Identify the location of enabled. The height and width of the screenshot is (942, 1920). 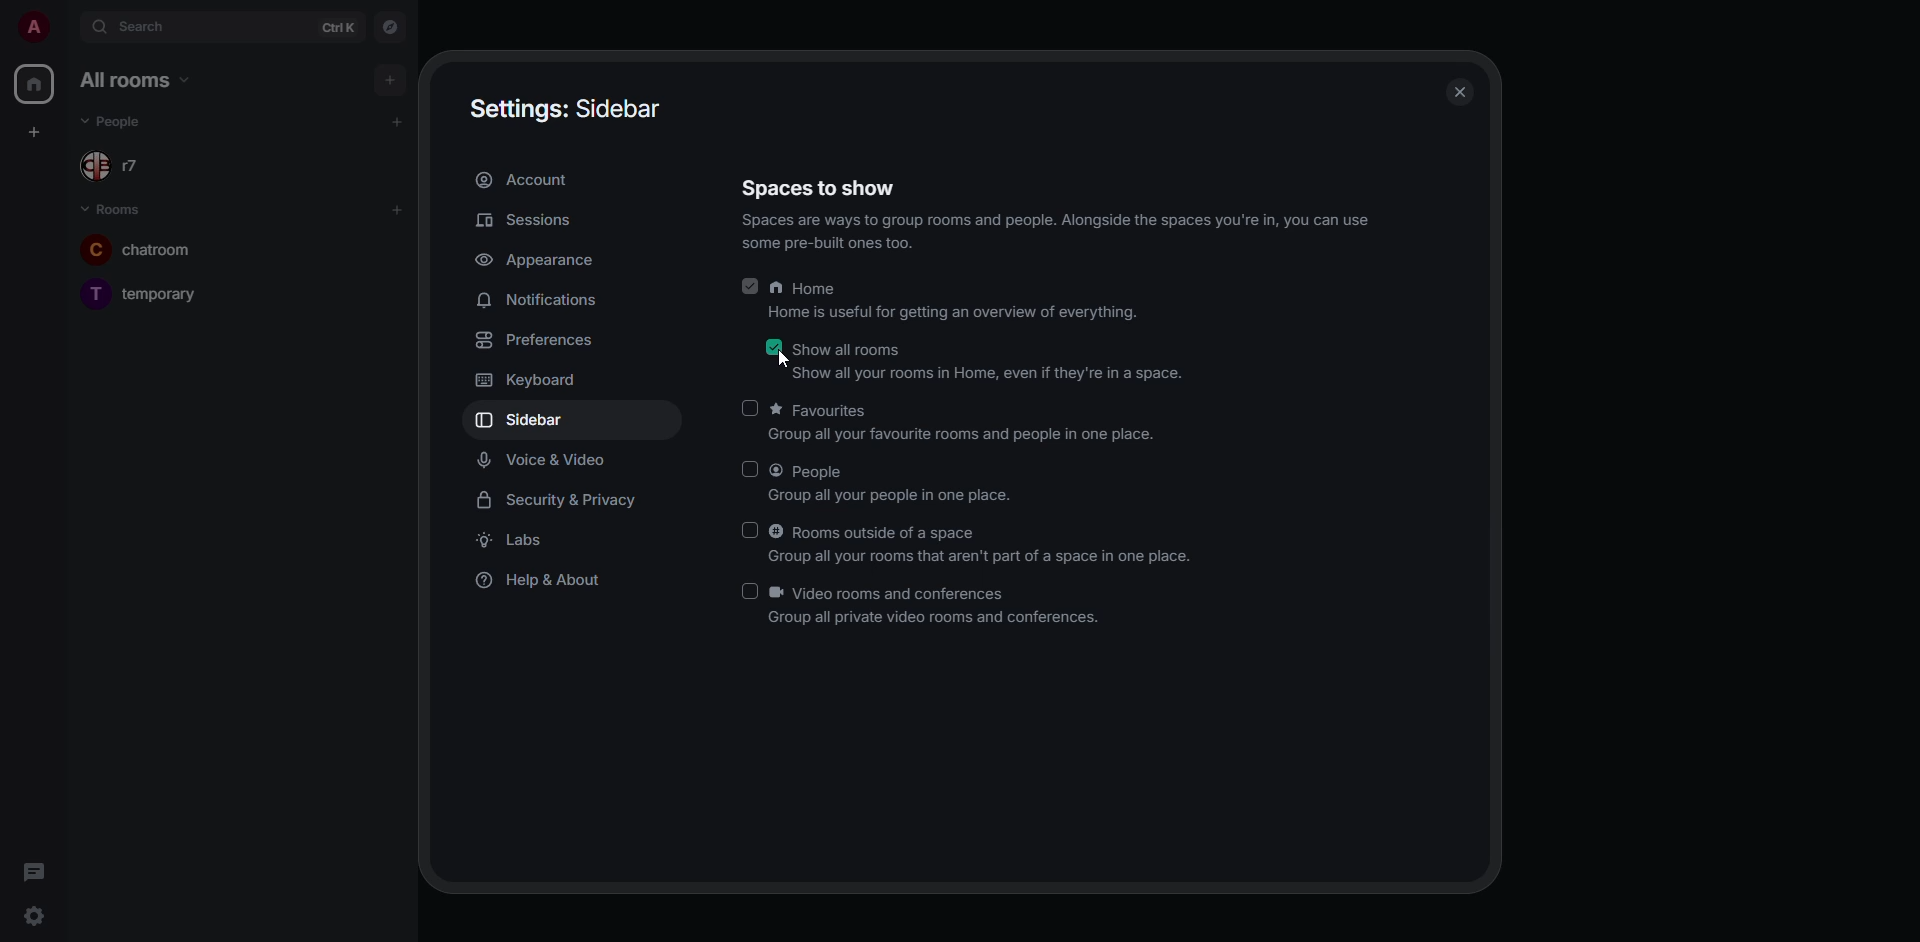
(752, 287).